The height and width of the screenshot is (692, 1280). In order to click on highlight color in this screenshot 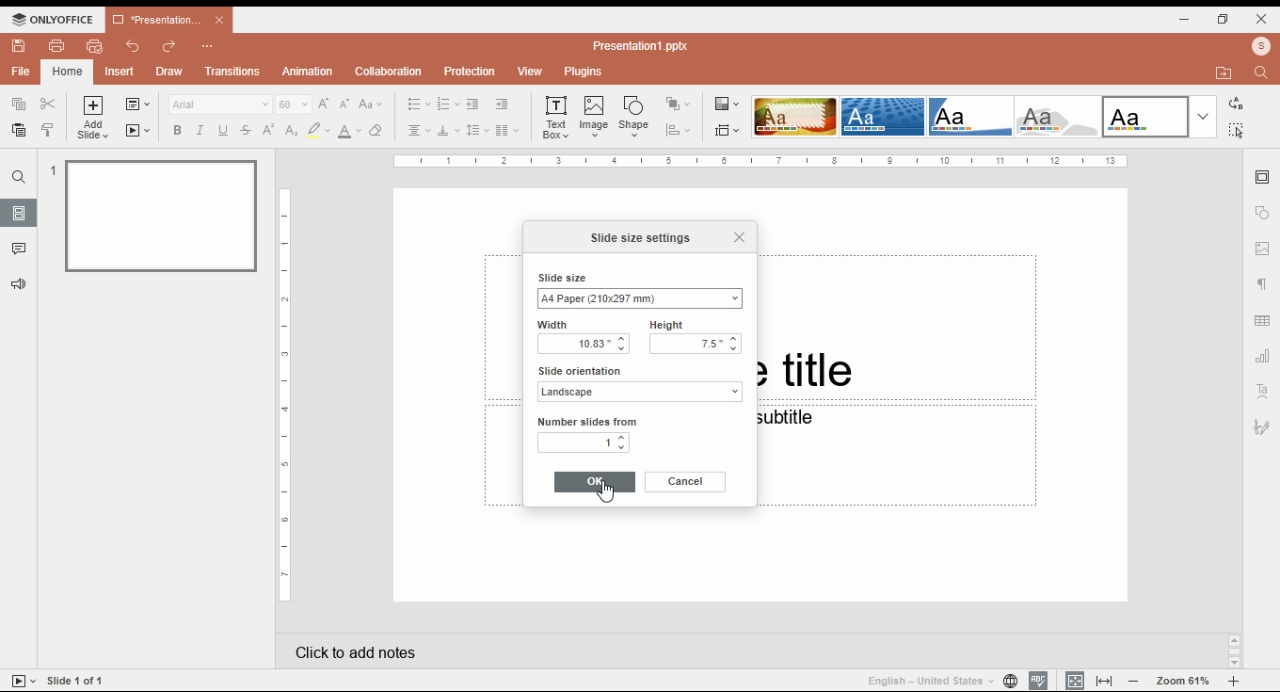, I will do `click(318, 130)`.